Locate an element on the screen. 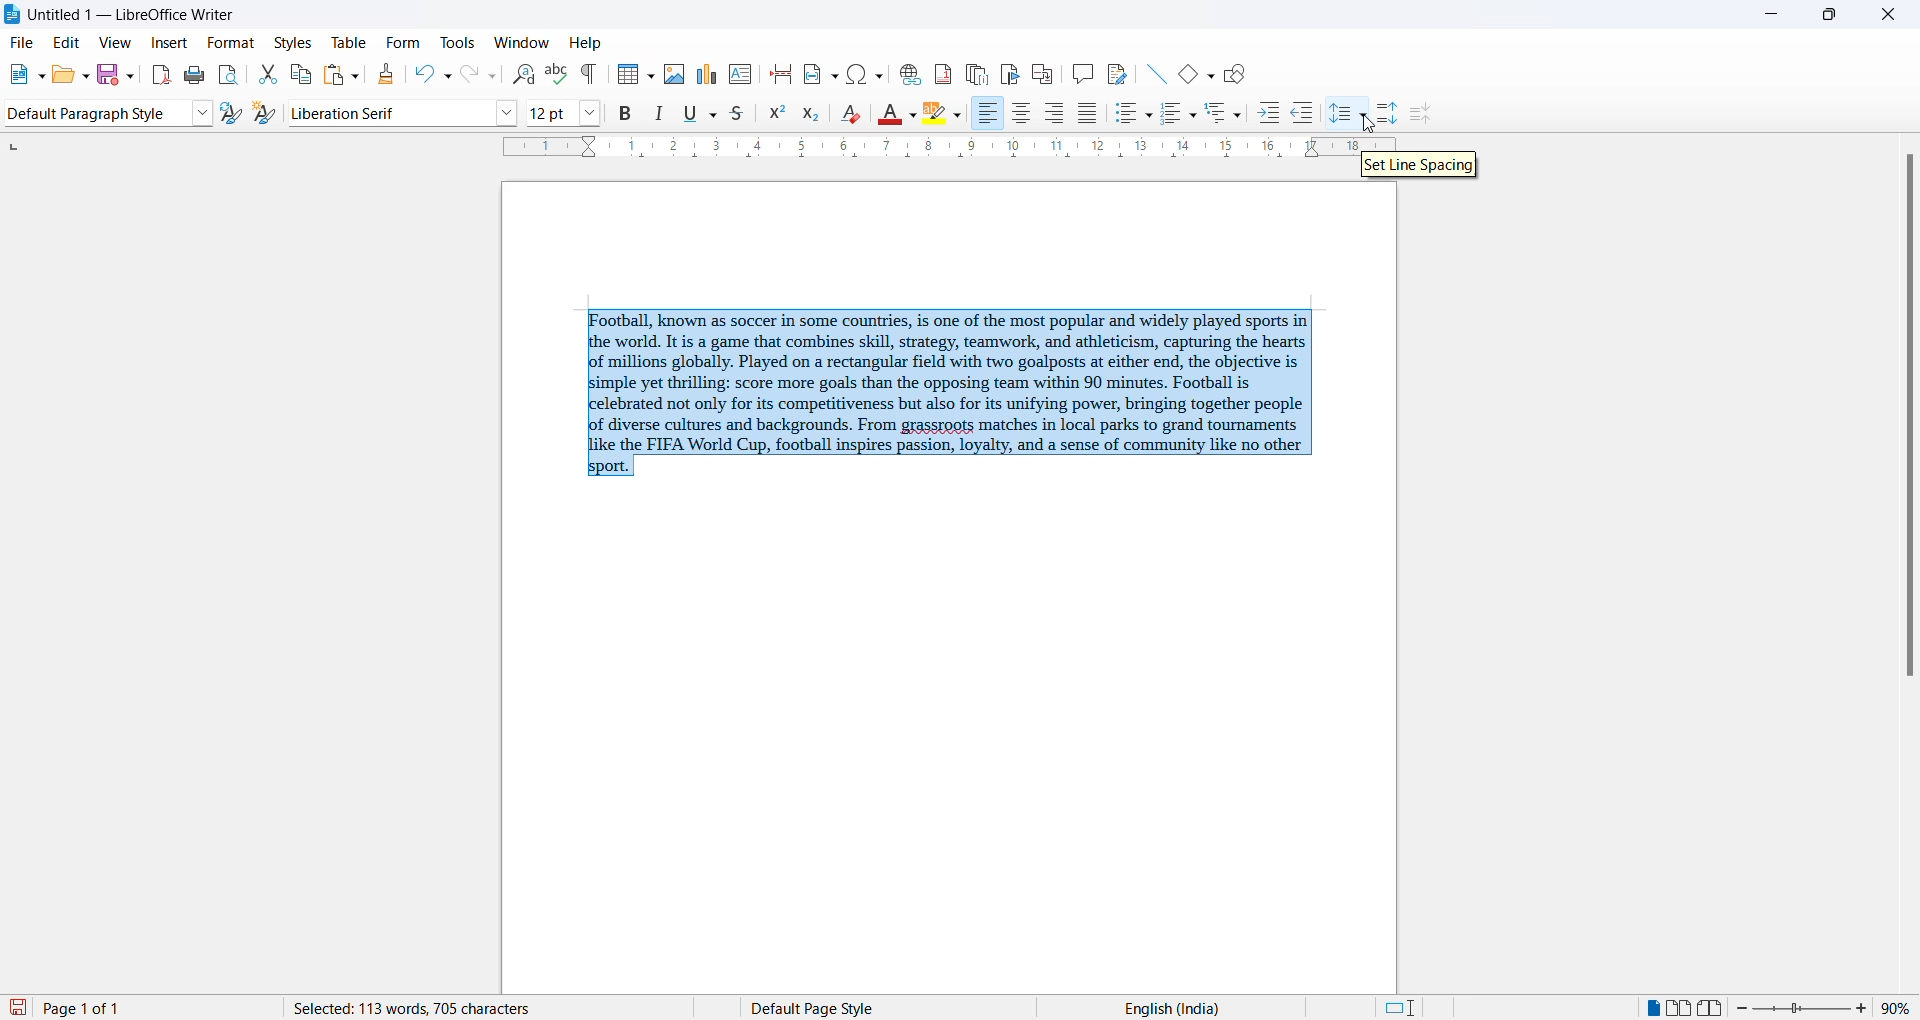  line spacing option dropdown is located at coordinates (1363, 114).